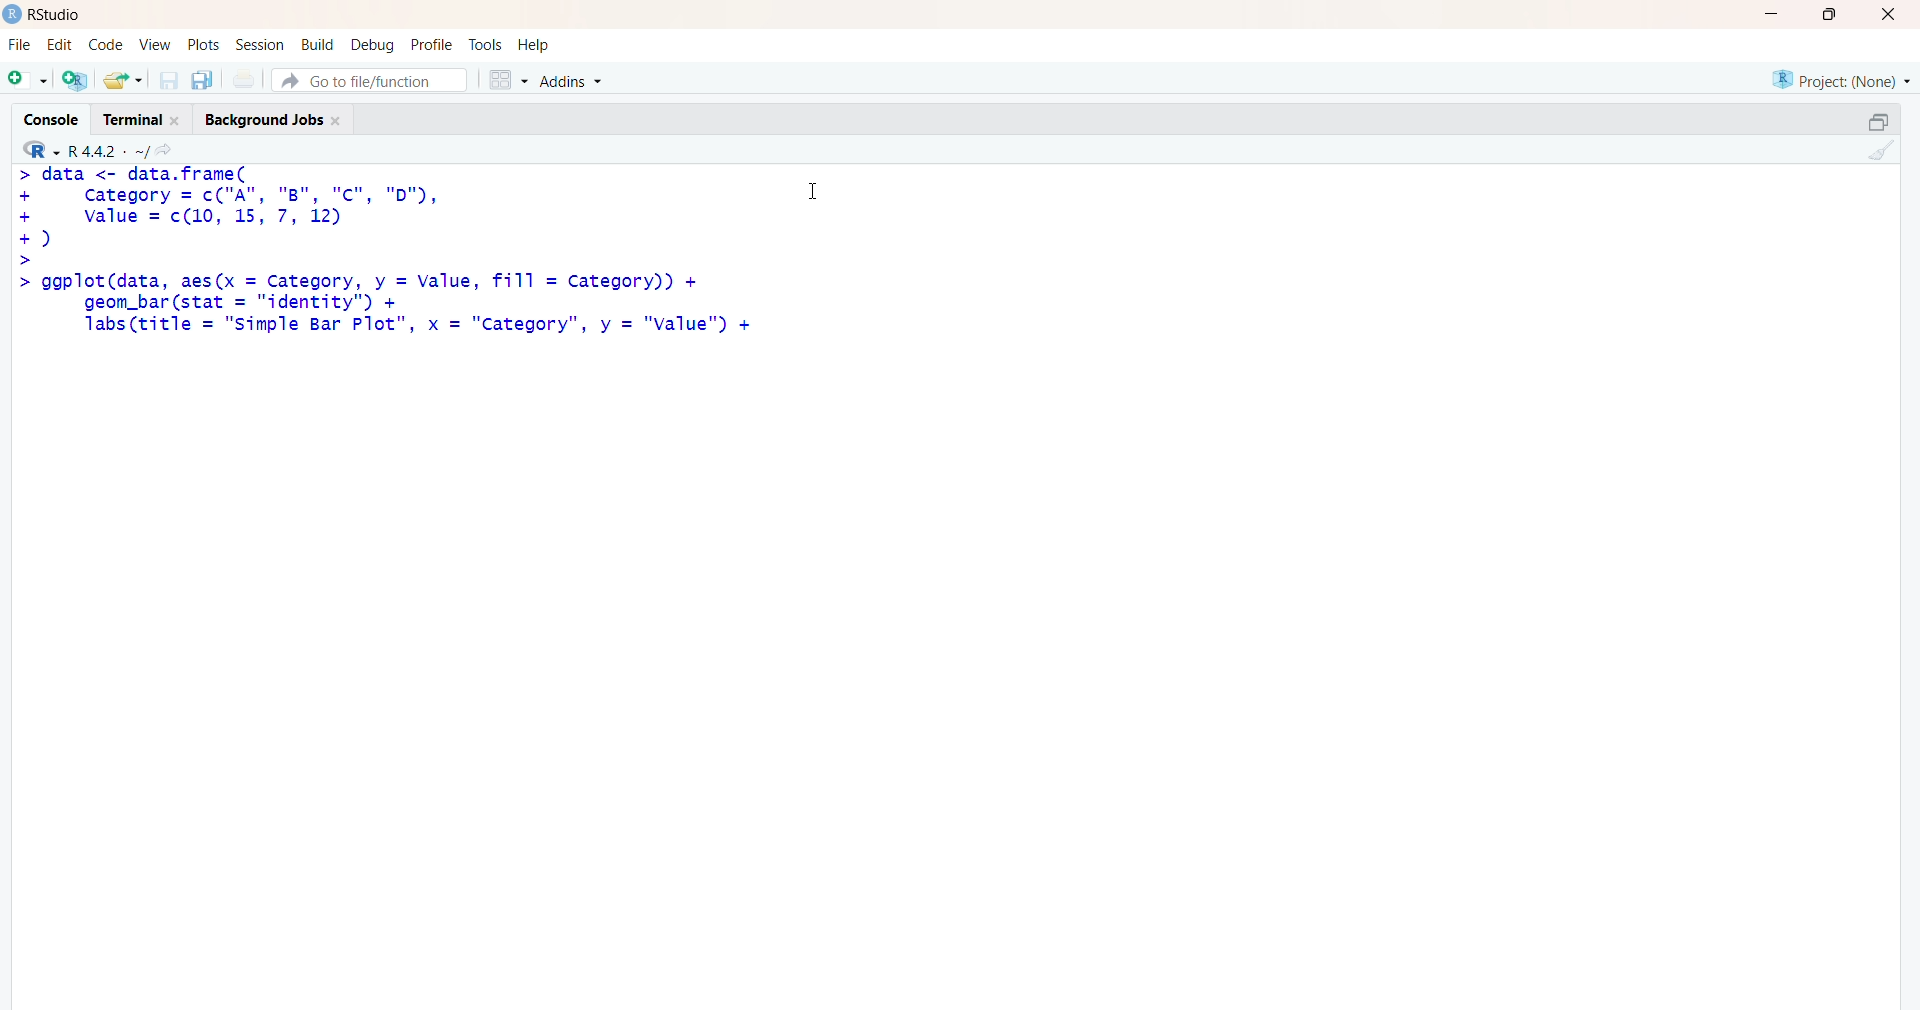 The height and width of the screenshot is (1010, 1920). What do you see at coordinates (241, 79) in the screenshot?
I see `print current file` at bounding box center [241, 79].